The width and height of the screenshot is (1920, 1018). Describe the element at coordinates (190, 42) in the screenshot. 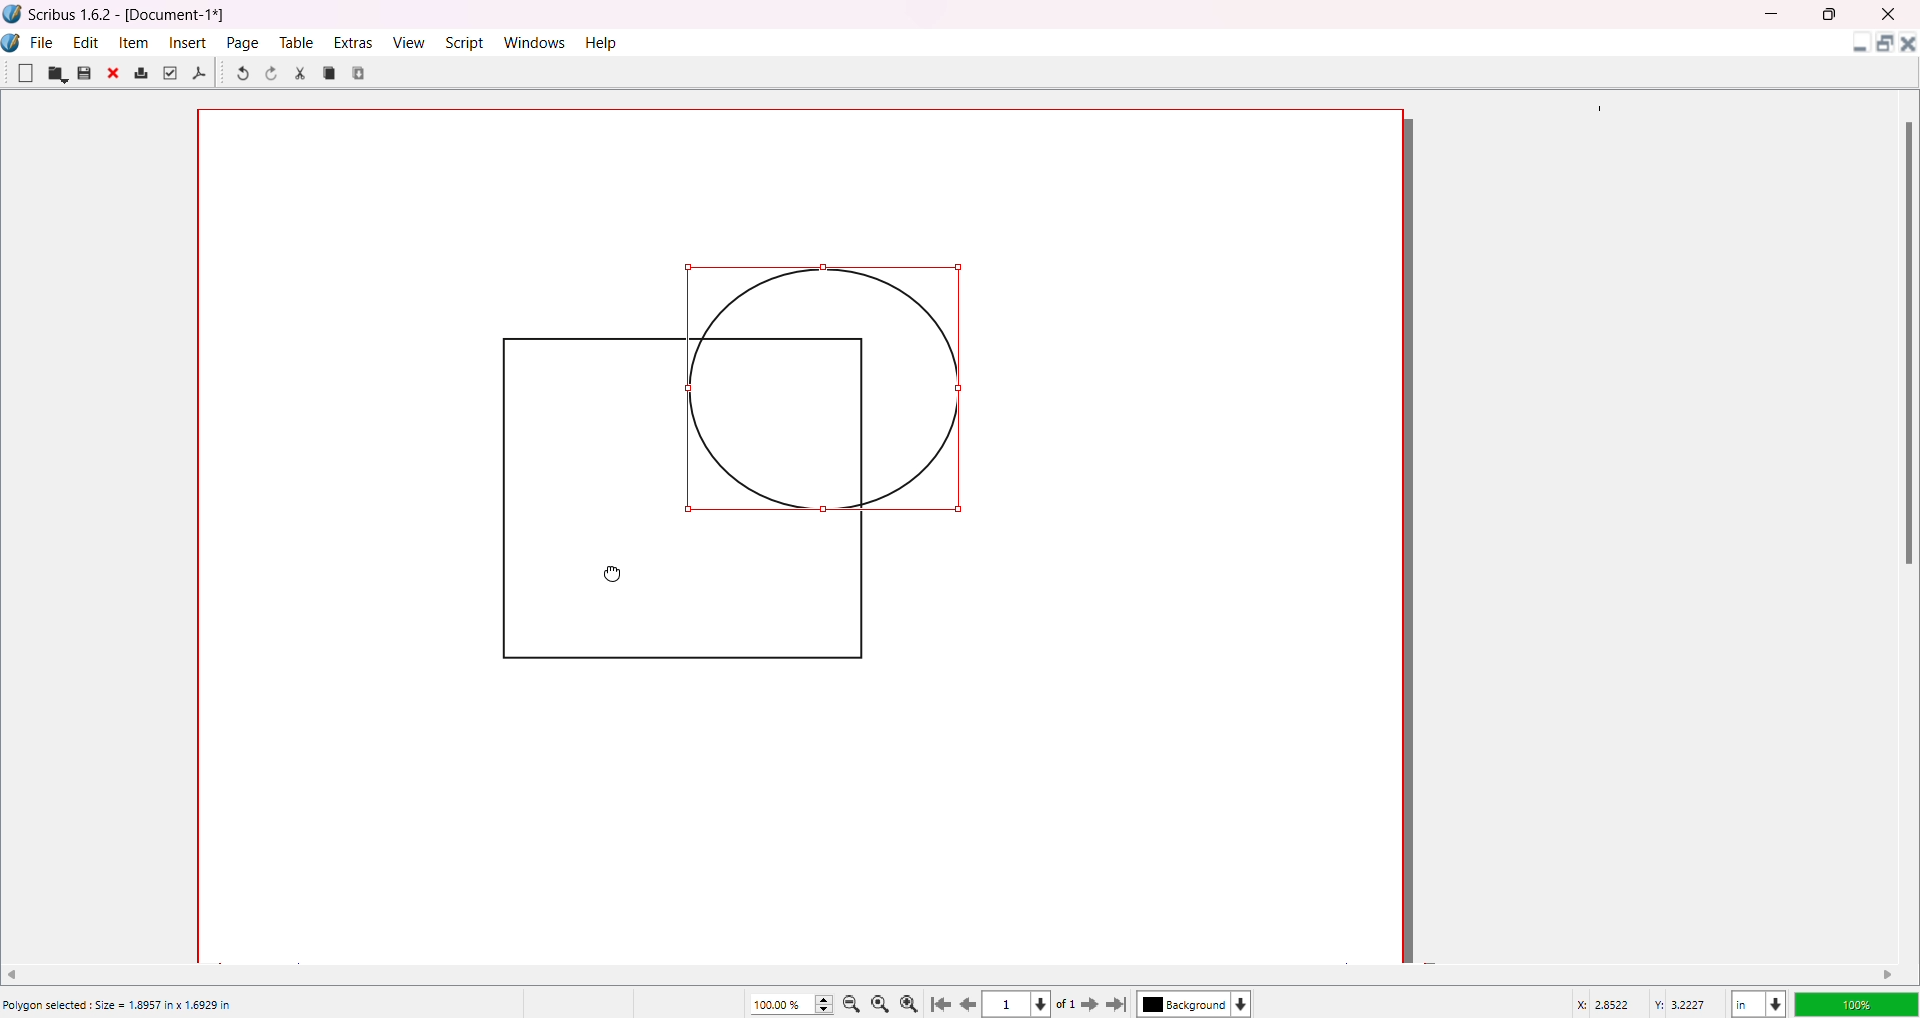

I see `Insert` at that location.